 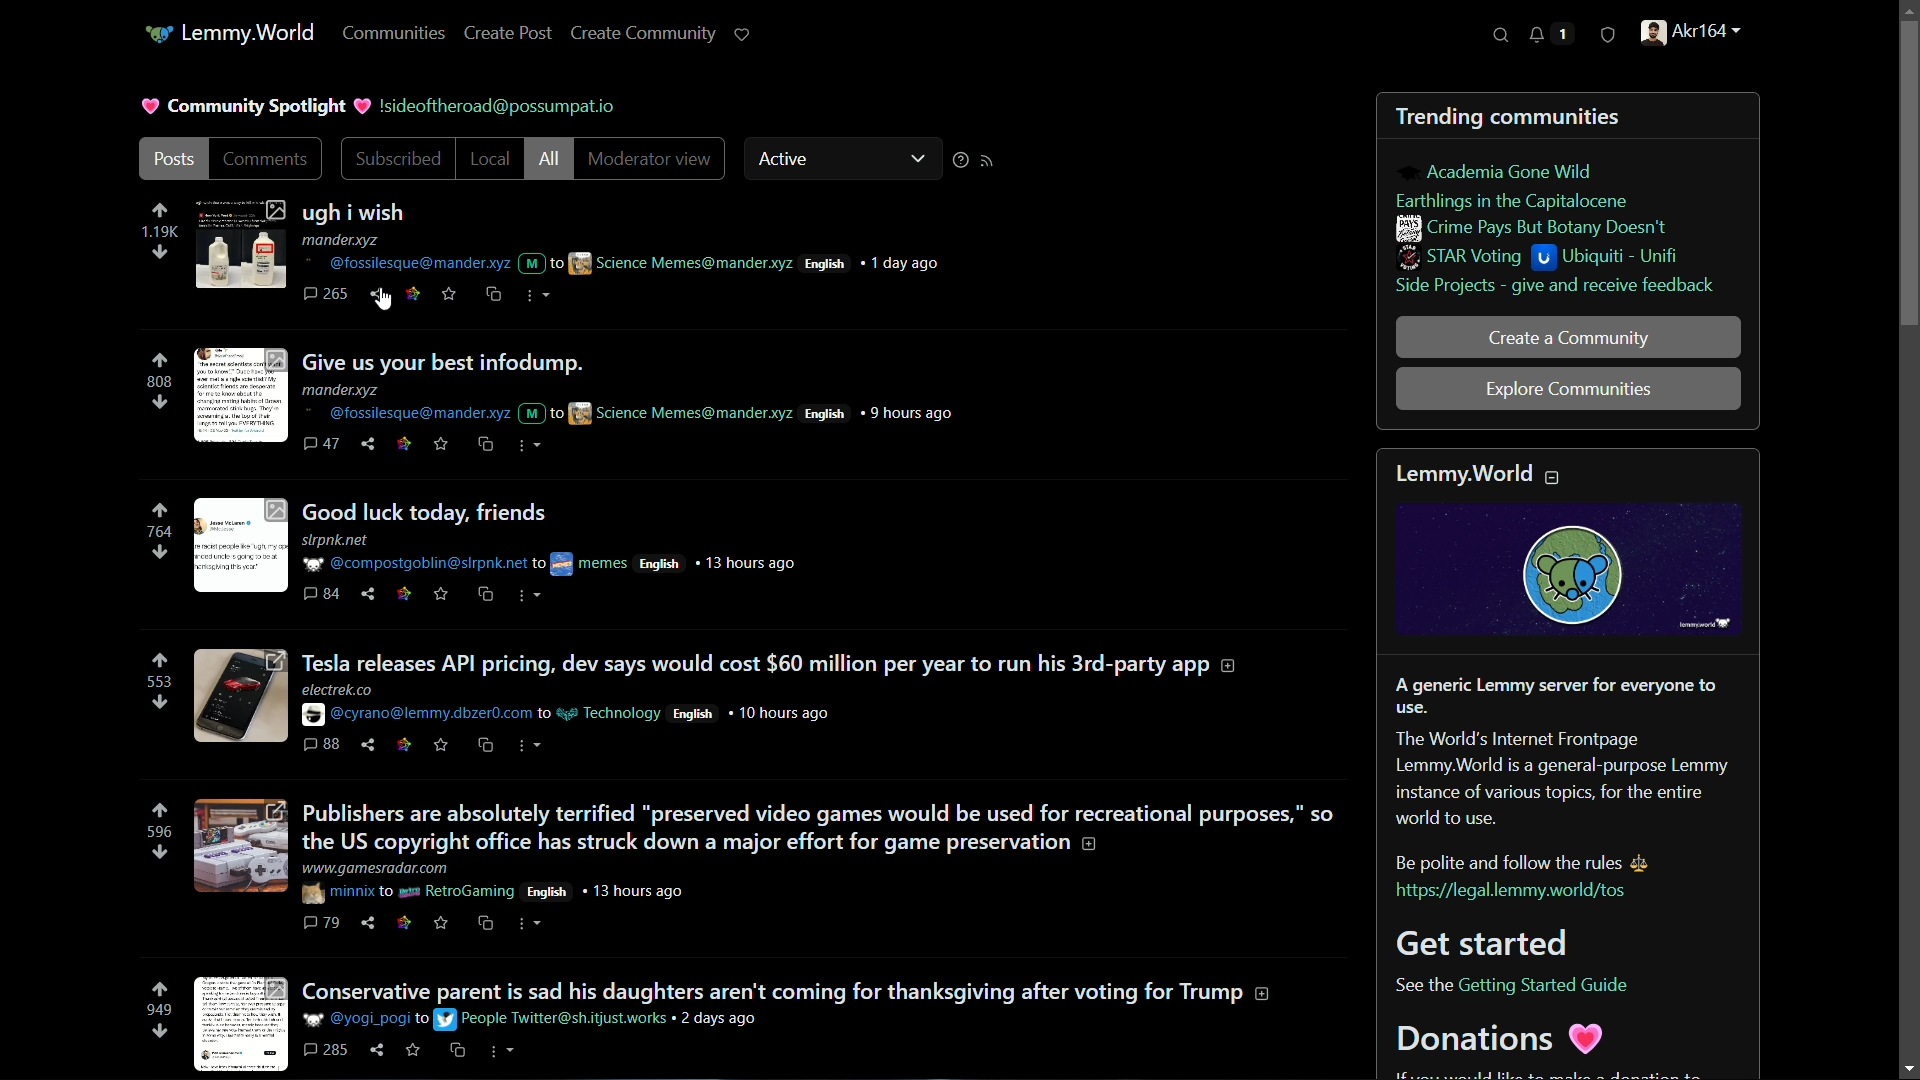 I want to click on www.gamesradar.com, so click(x=378, y=868).